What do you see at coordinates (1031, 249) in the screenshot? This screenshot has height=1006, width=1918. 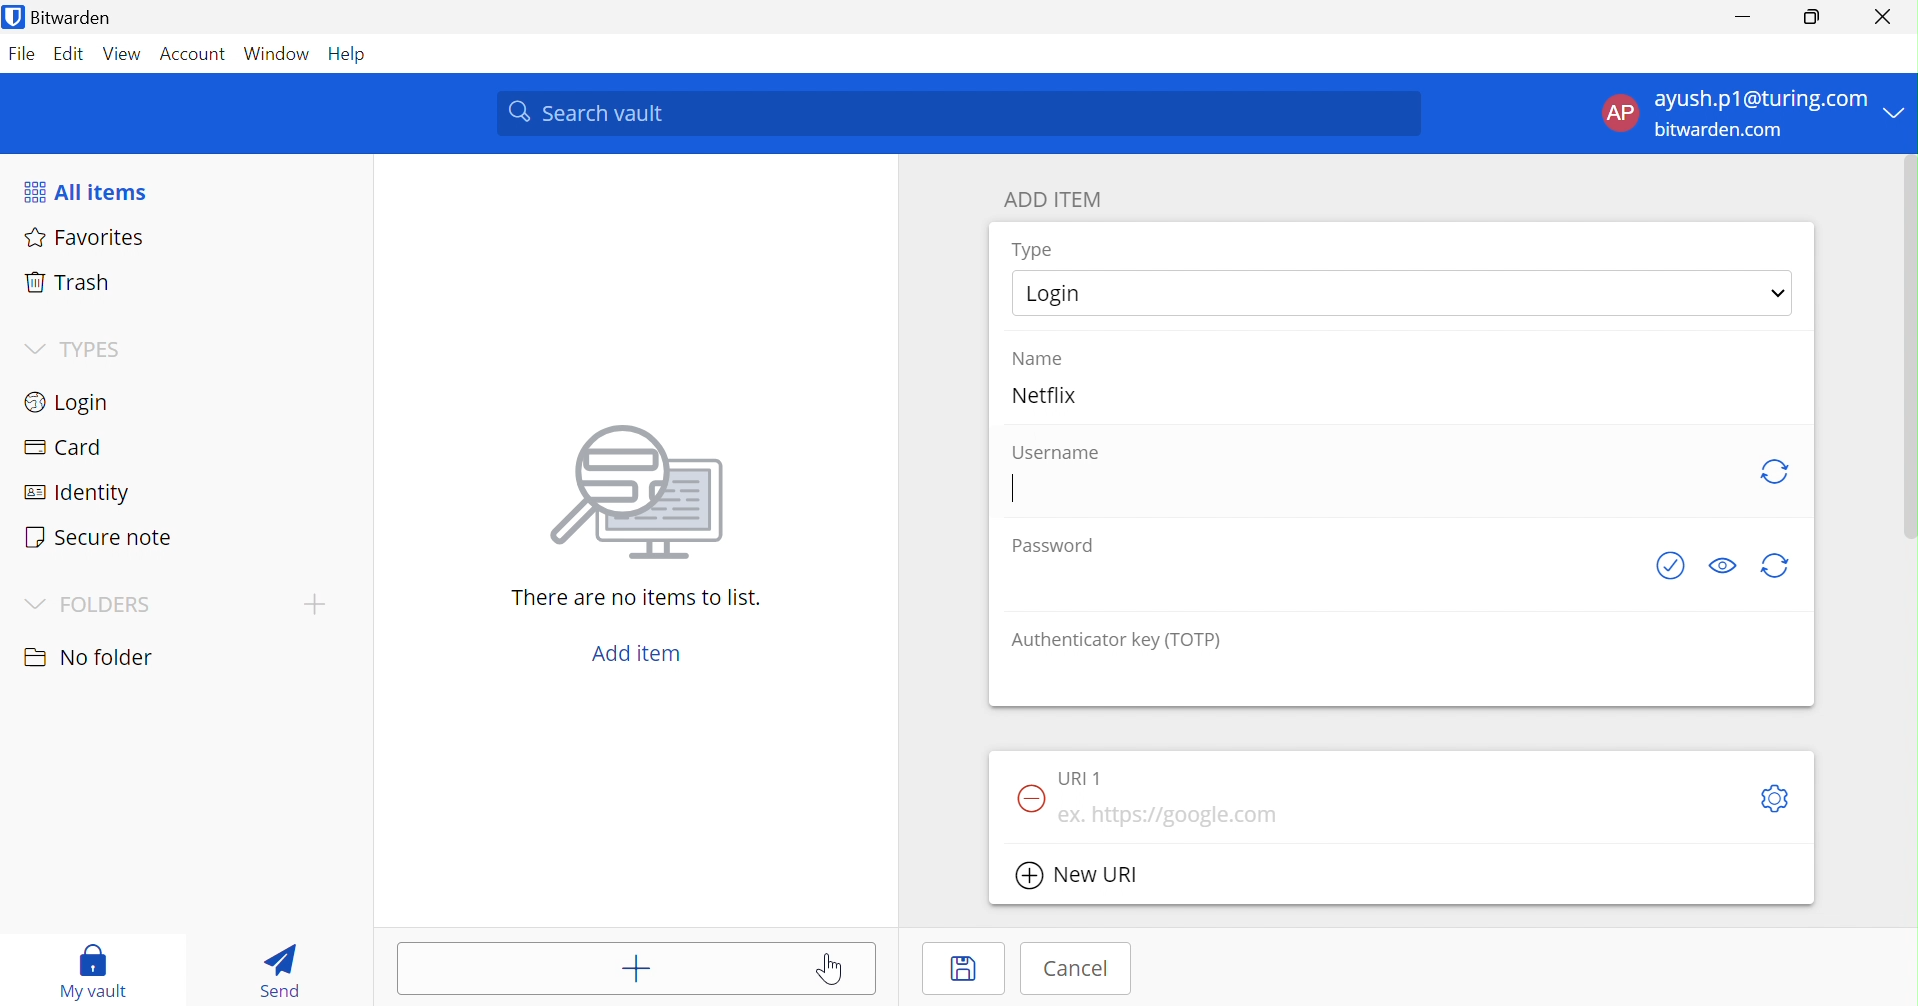 I see `Type` at bounding box center [1031, 249].